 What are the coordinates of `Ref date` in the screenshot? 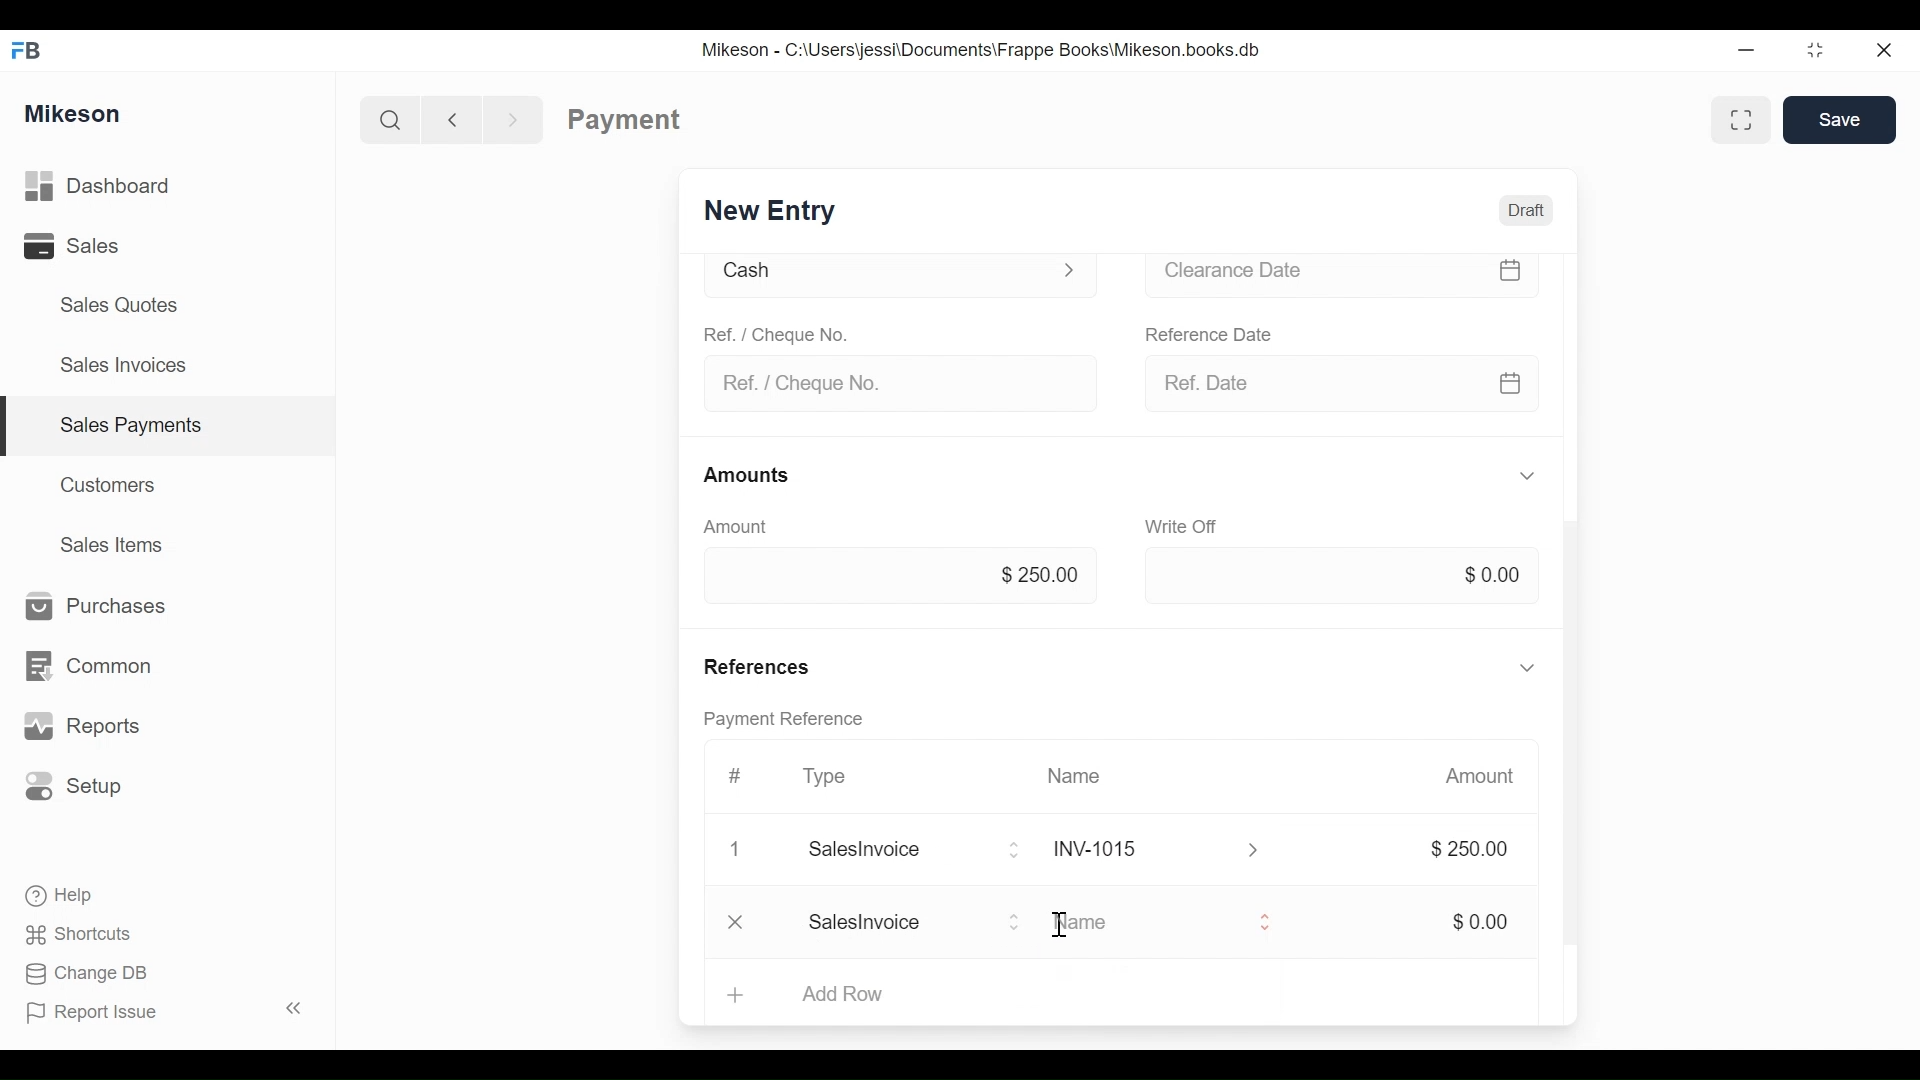 It's located at (1348, 386).